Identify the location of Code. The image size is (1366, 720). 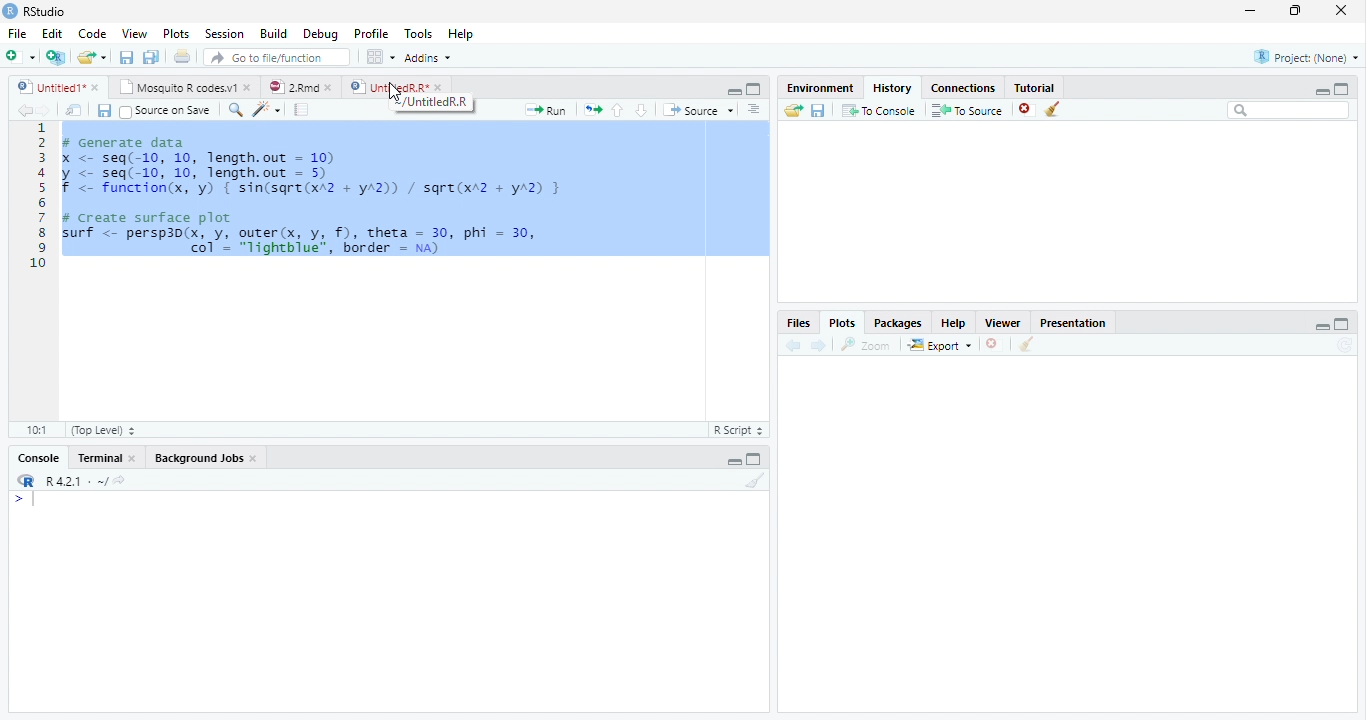
(91, 33).